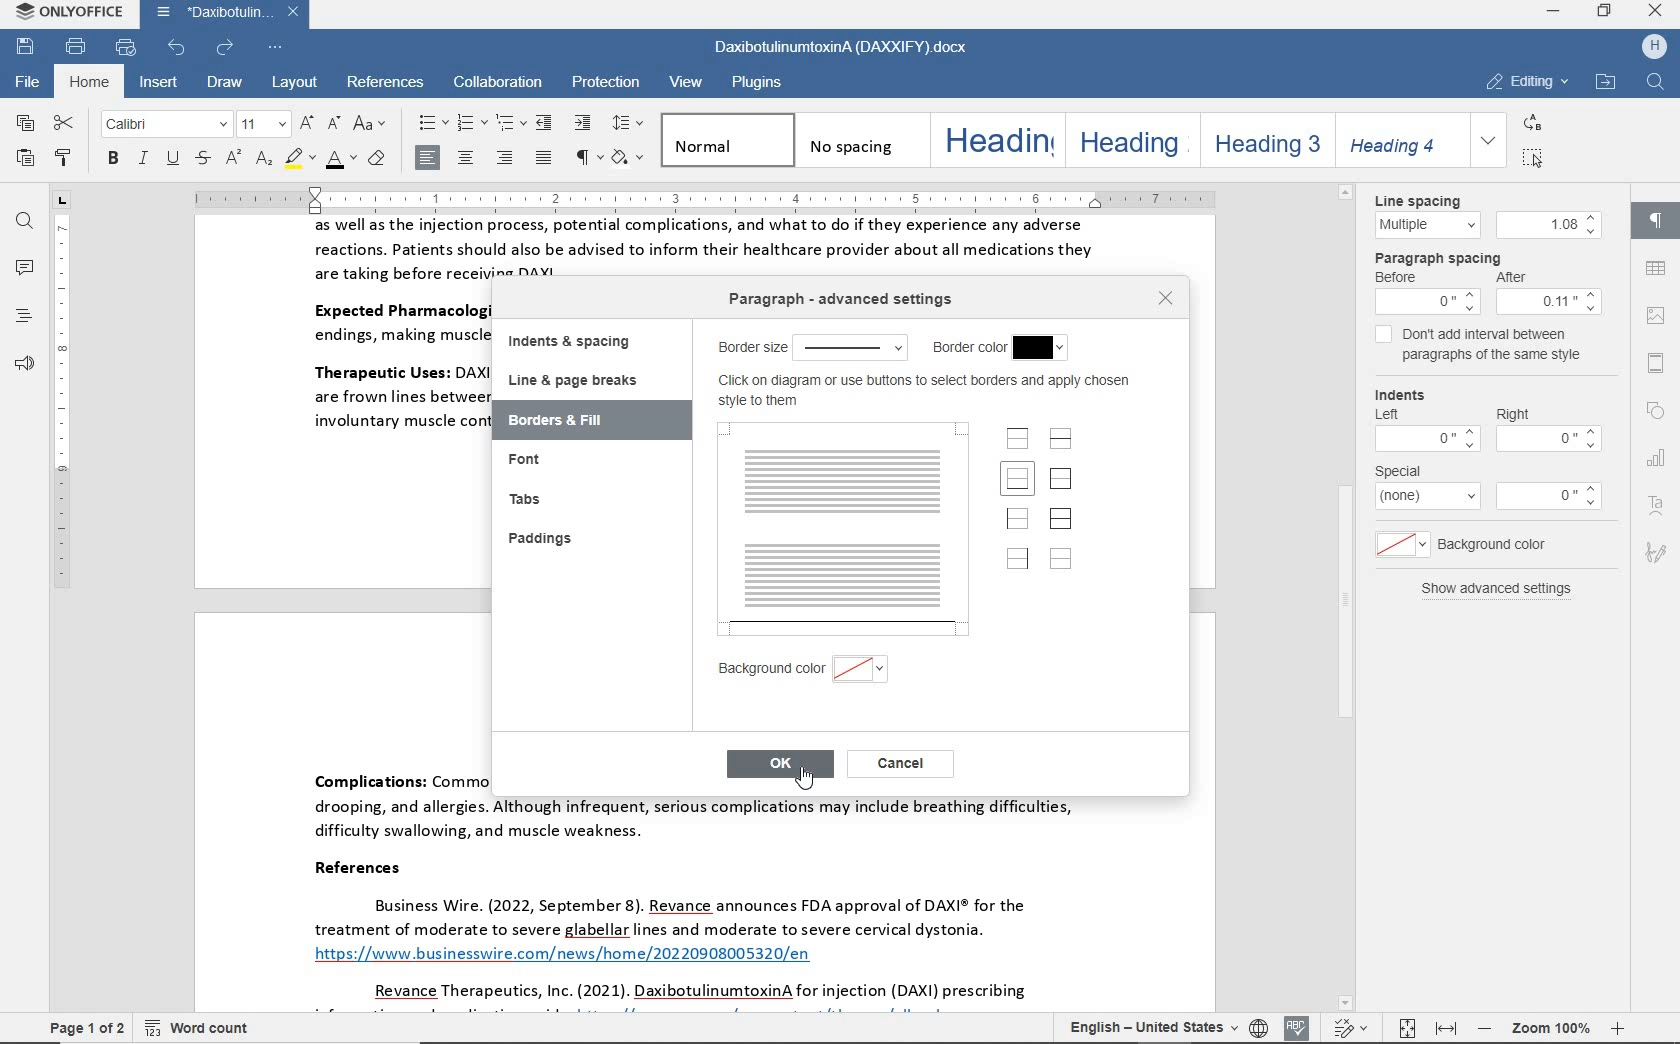 The width and height of the screenshot is (1680, 1044). What do you see at coordinates (26, 125) in the screenshot?
I see `copy` at bounding box center [26, 125].